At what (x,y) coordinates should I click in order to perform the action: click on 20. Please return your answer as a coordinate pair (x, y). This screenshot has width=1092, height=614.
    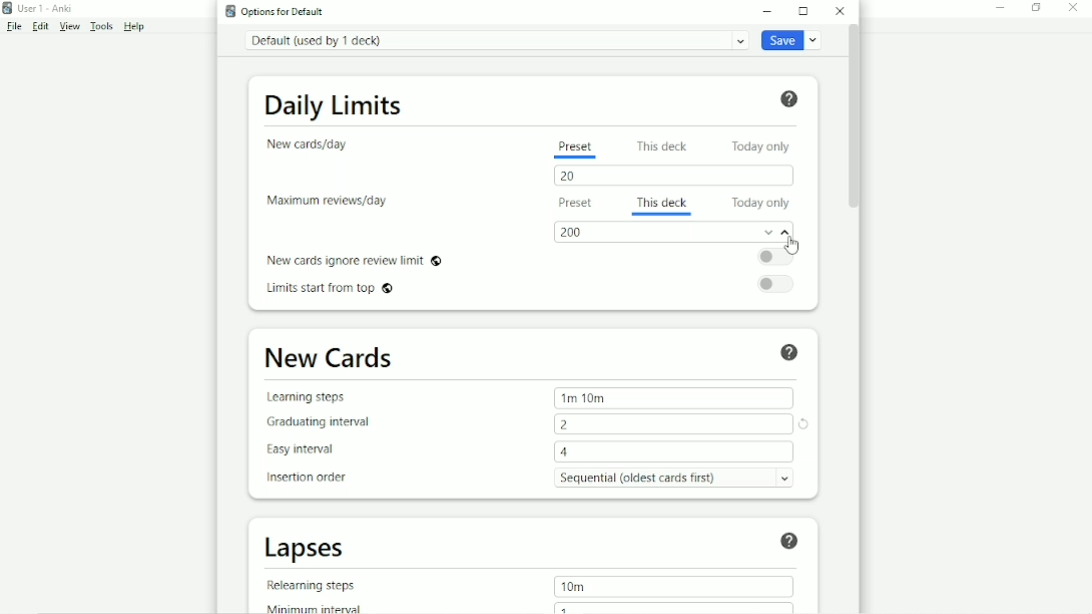
    Looking at the image, I should click on (573, 176).